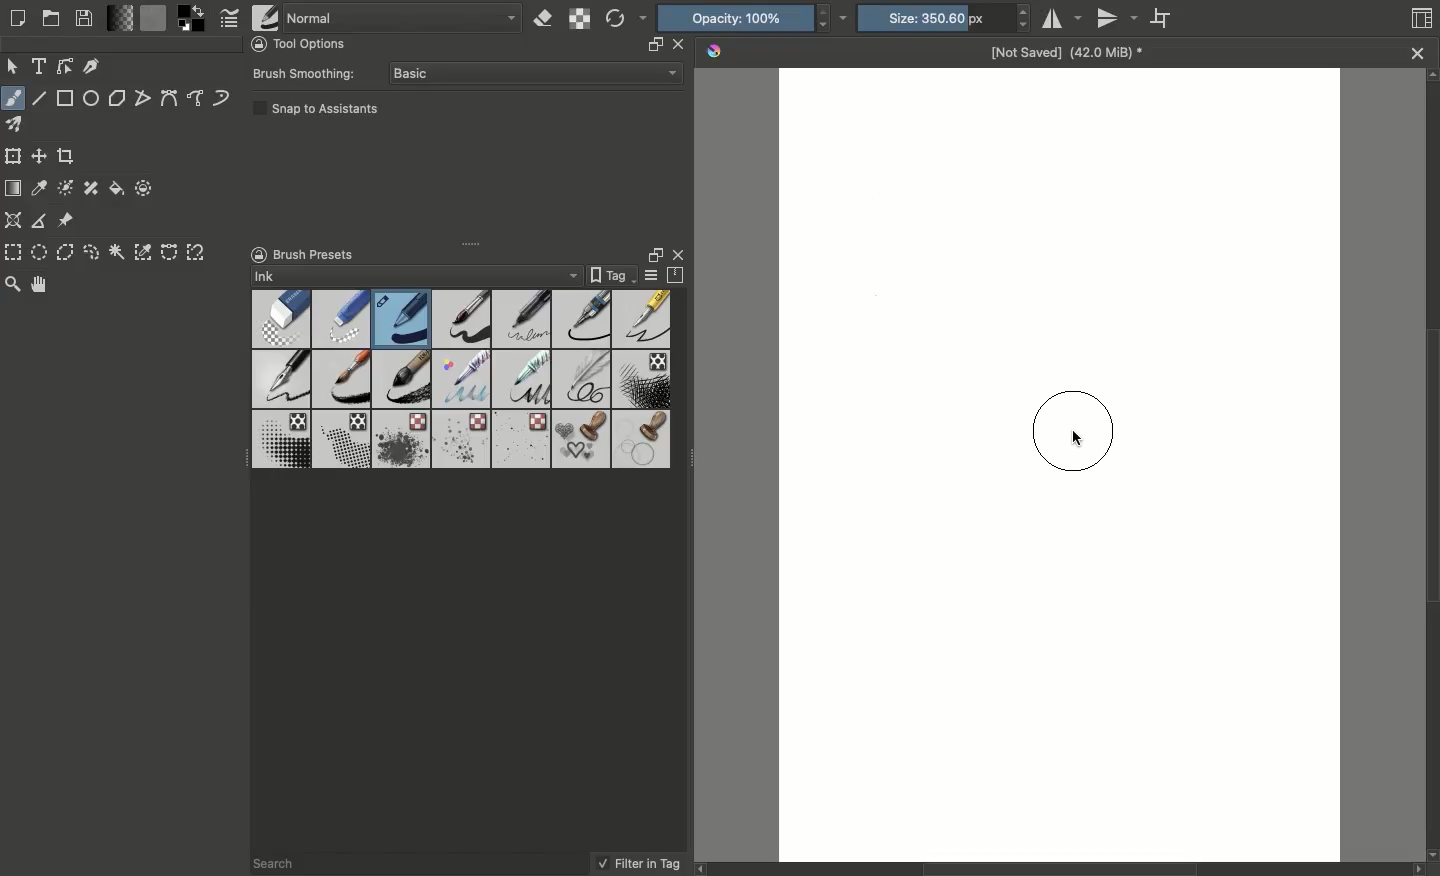  I want to click on Fill gradients, so click(121, 17).